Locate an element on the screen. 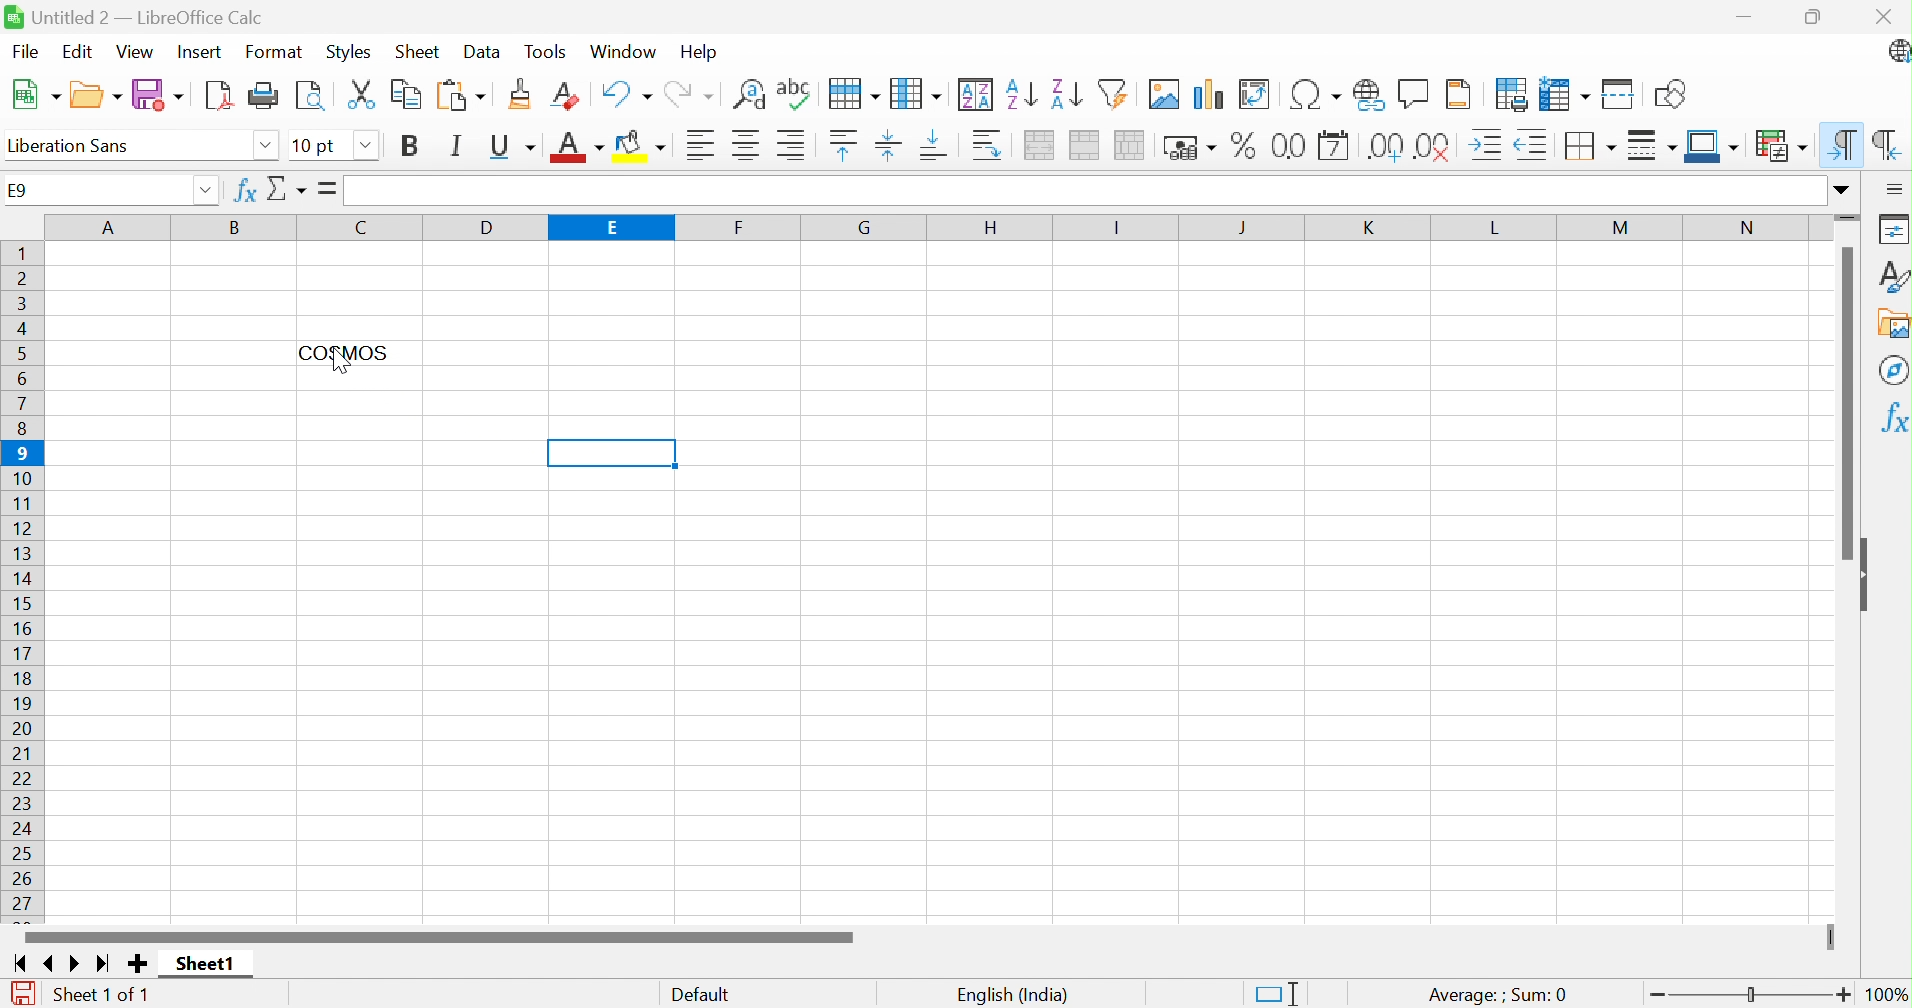  Bold is located at coordinates (412, 145).